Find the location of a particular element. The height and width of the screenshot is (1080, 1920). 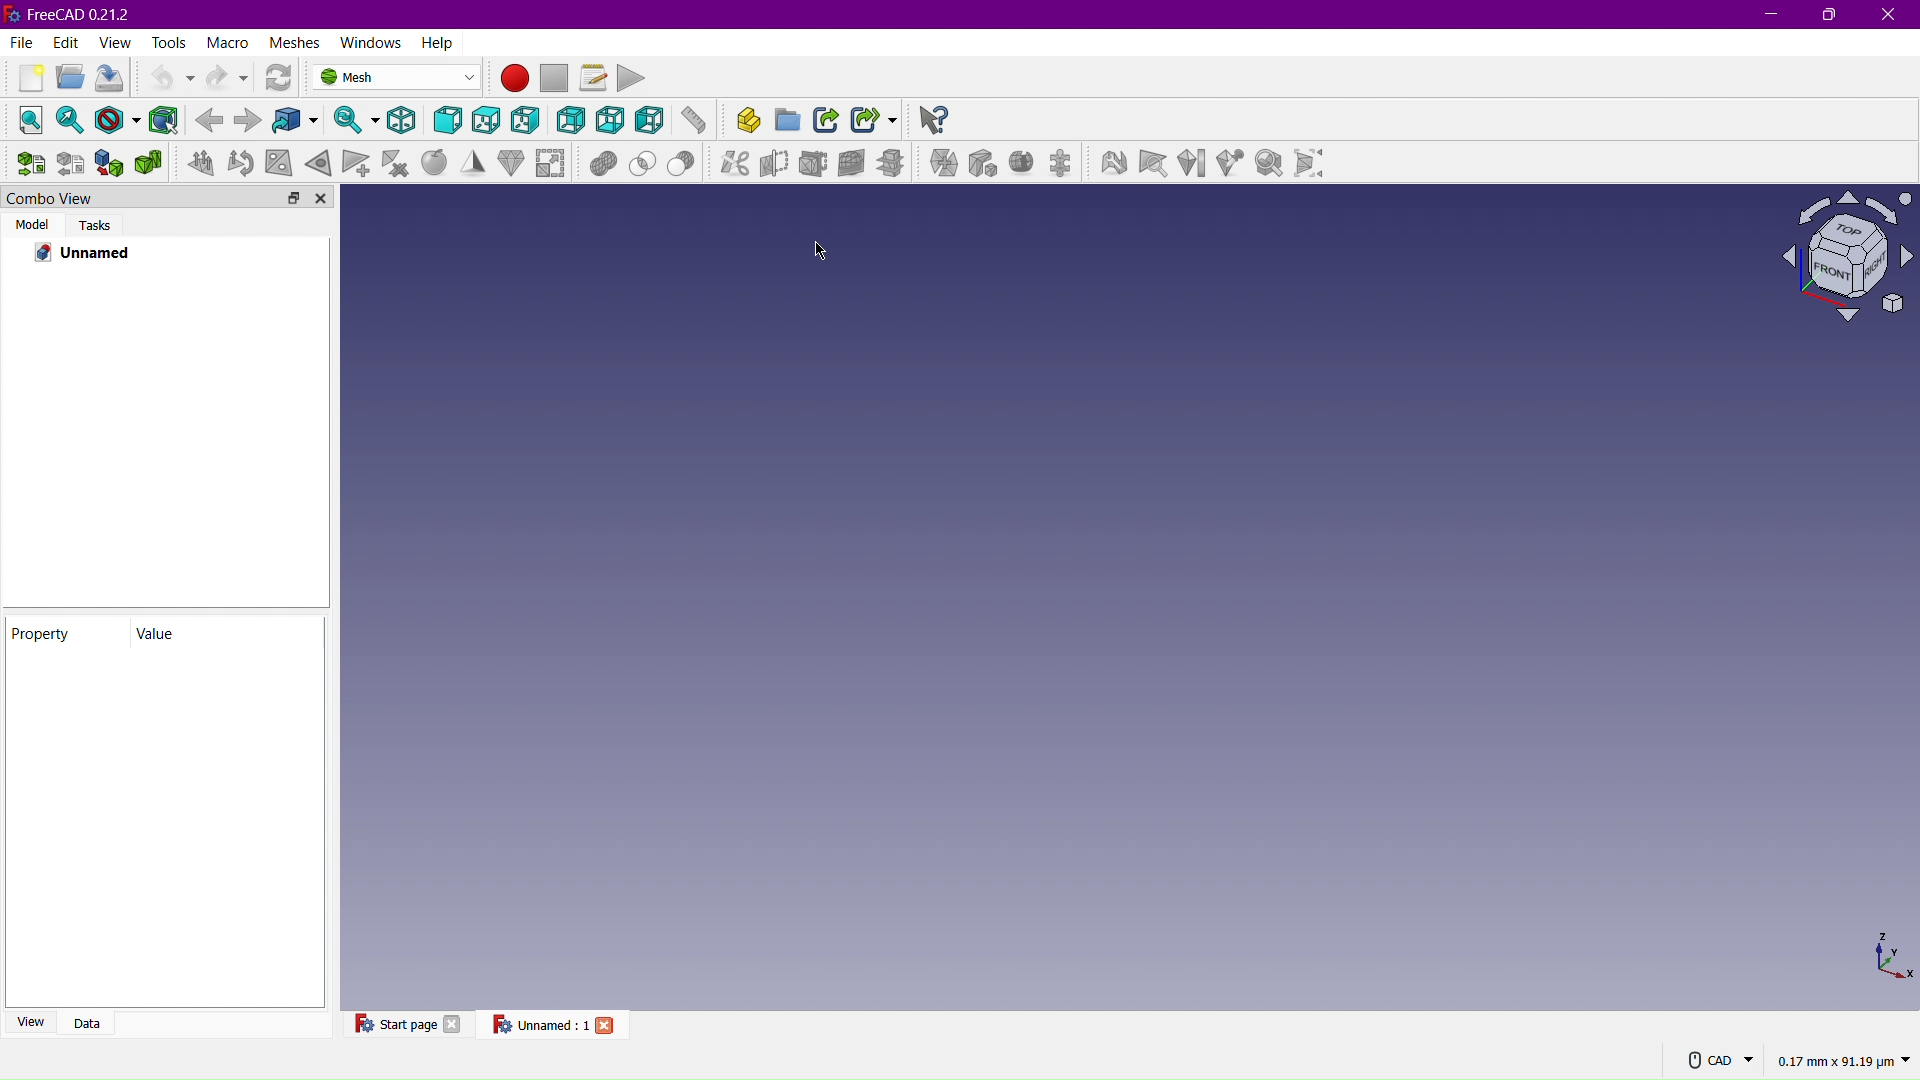

Meshes is located at coordinates (296, 42).